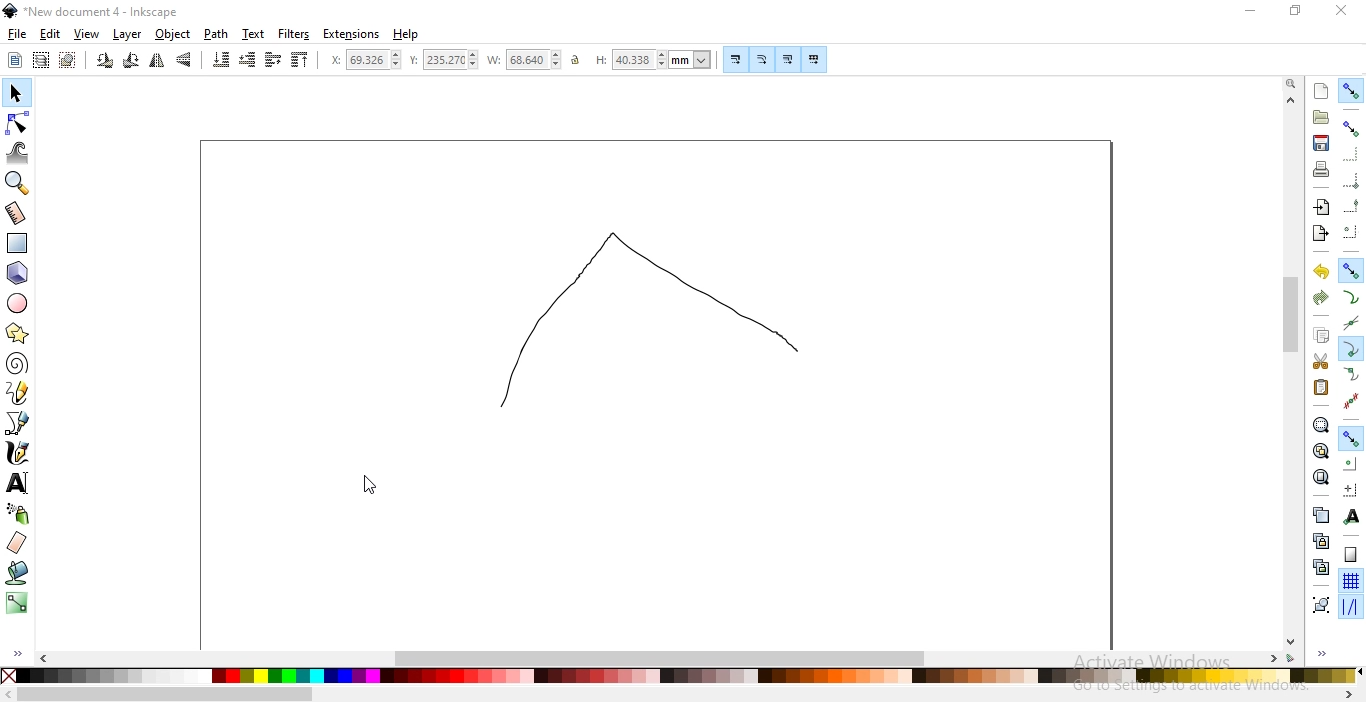 The height and width of the screenshot is (702, 1366). What do you see at coordinates (1320, 169) in the screenshot?
I see `print document` at bounding box center [1320, 169].